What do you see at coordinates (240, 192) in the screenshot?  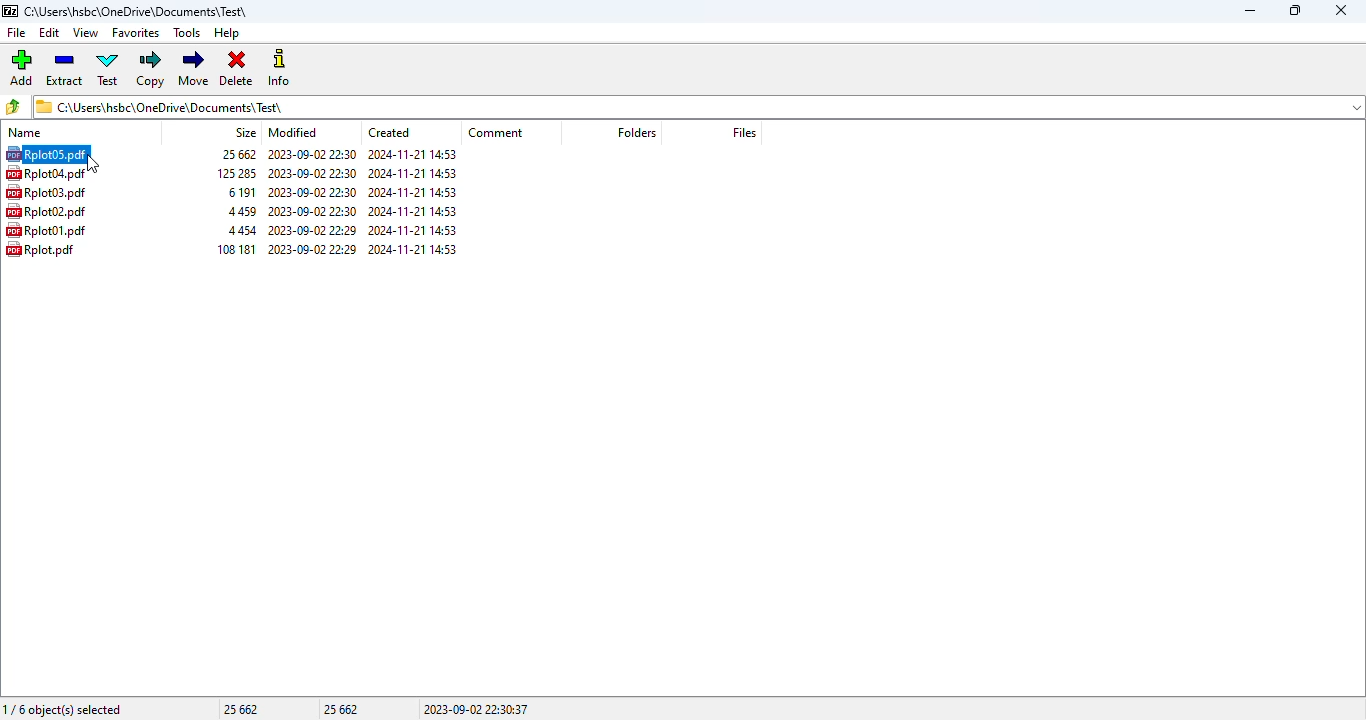 I see `size` at bounding box center [240, 192].